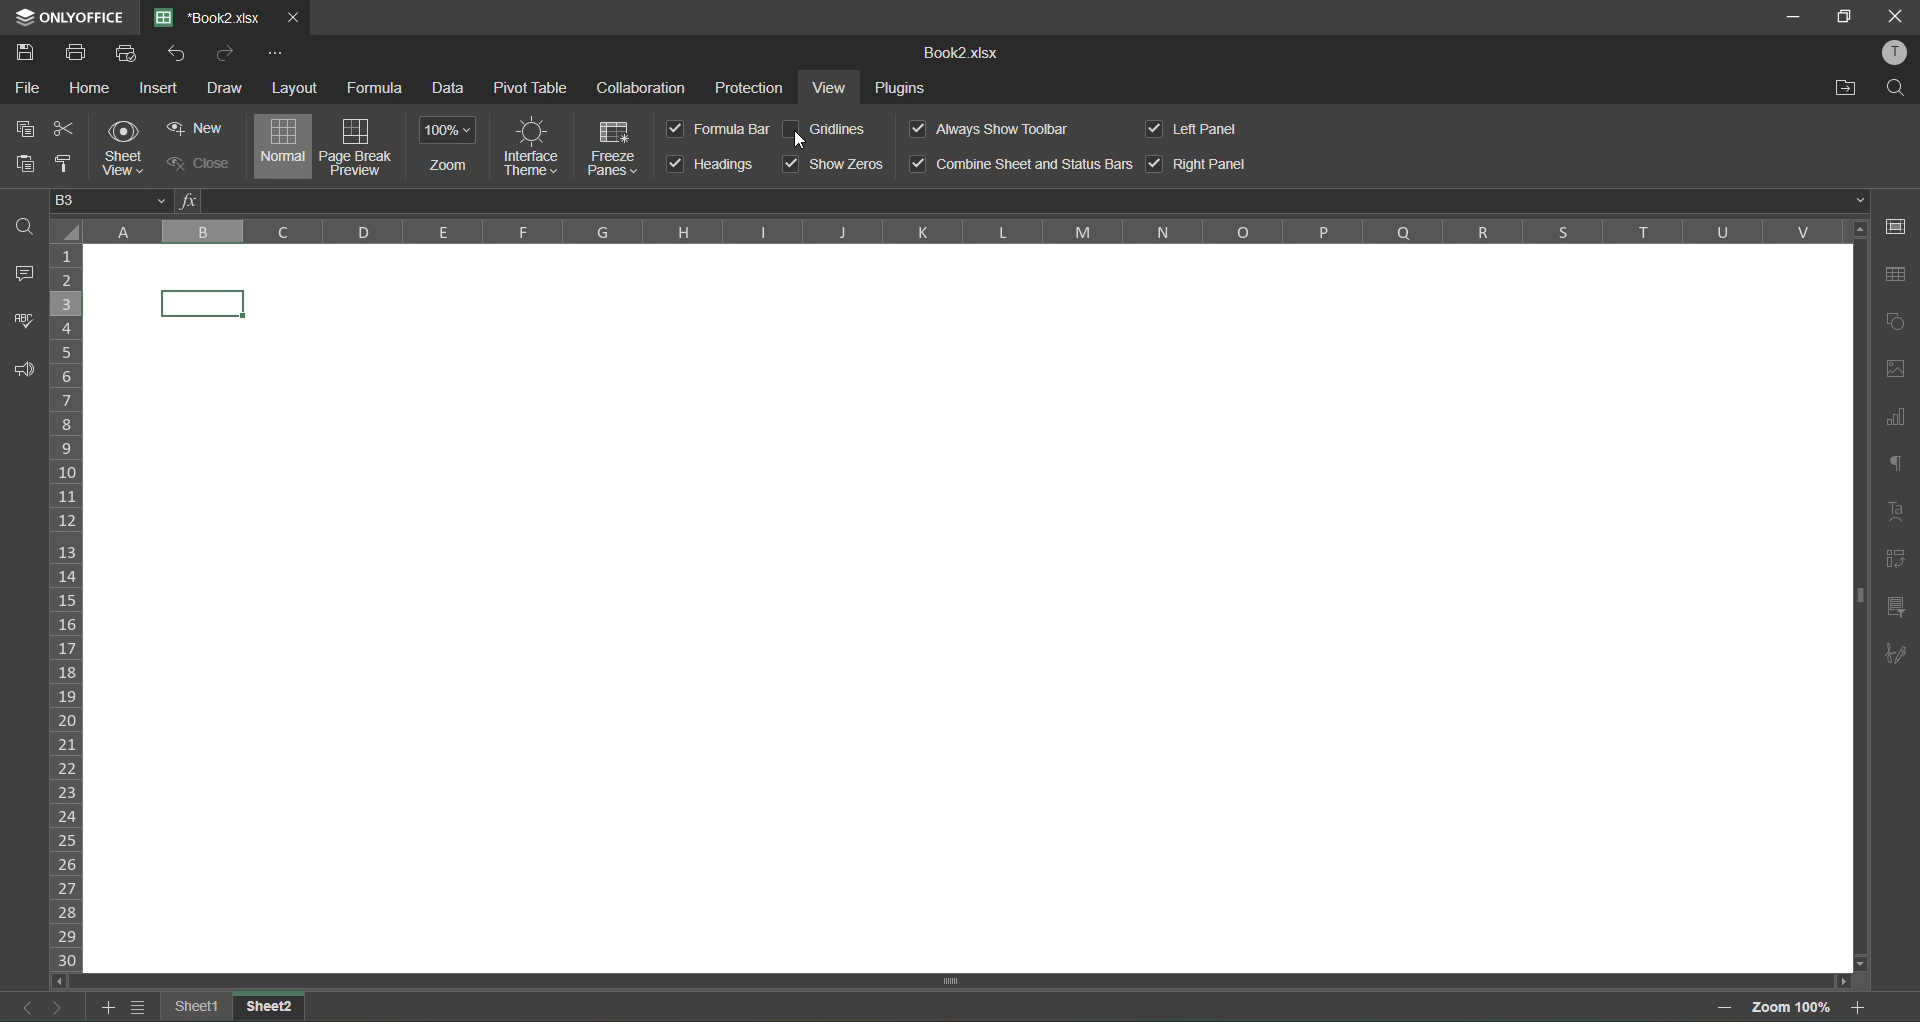 The height and width of the screenshot is (1022, 1920). What do you see at coordinates (1846, 87) in the screenshot?
I see `open location` at bounding box center [1846, 87].